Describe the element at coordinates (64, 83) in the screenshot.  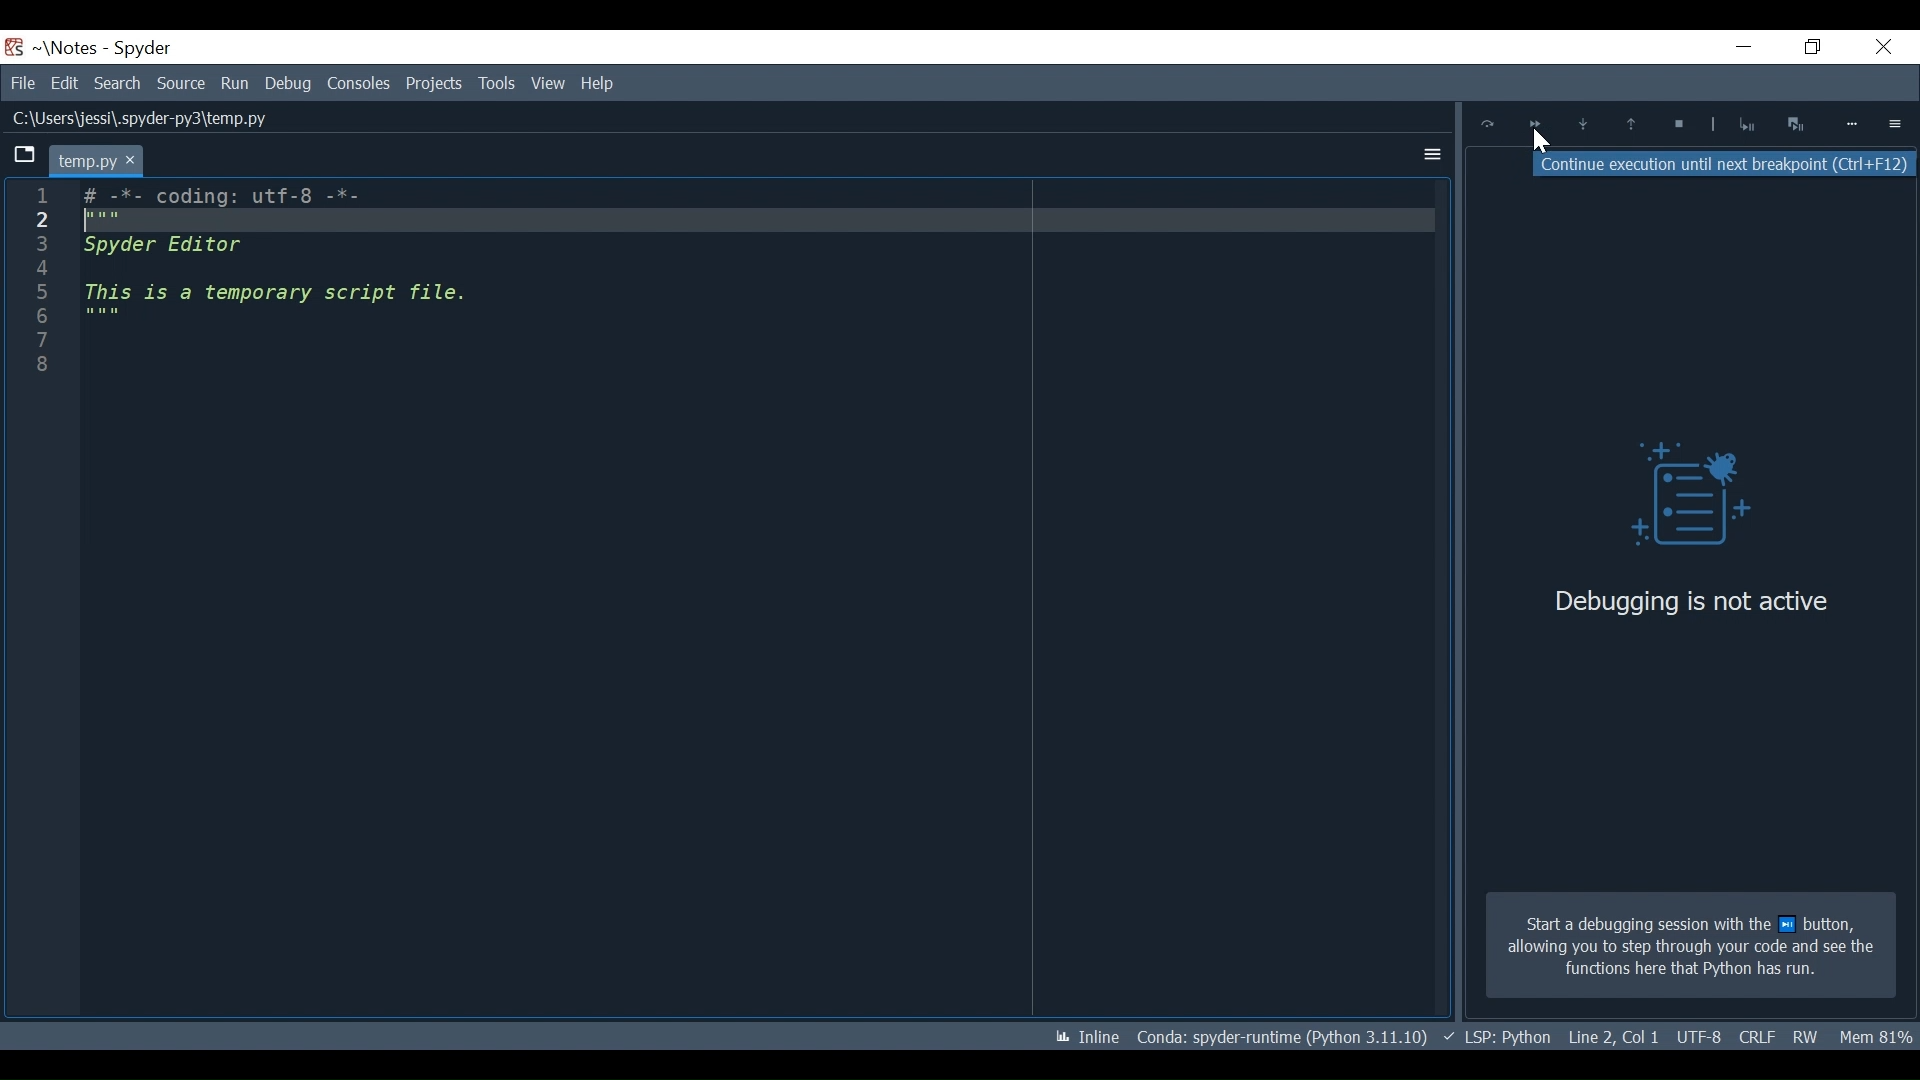
I see `Edit` at that location.